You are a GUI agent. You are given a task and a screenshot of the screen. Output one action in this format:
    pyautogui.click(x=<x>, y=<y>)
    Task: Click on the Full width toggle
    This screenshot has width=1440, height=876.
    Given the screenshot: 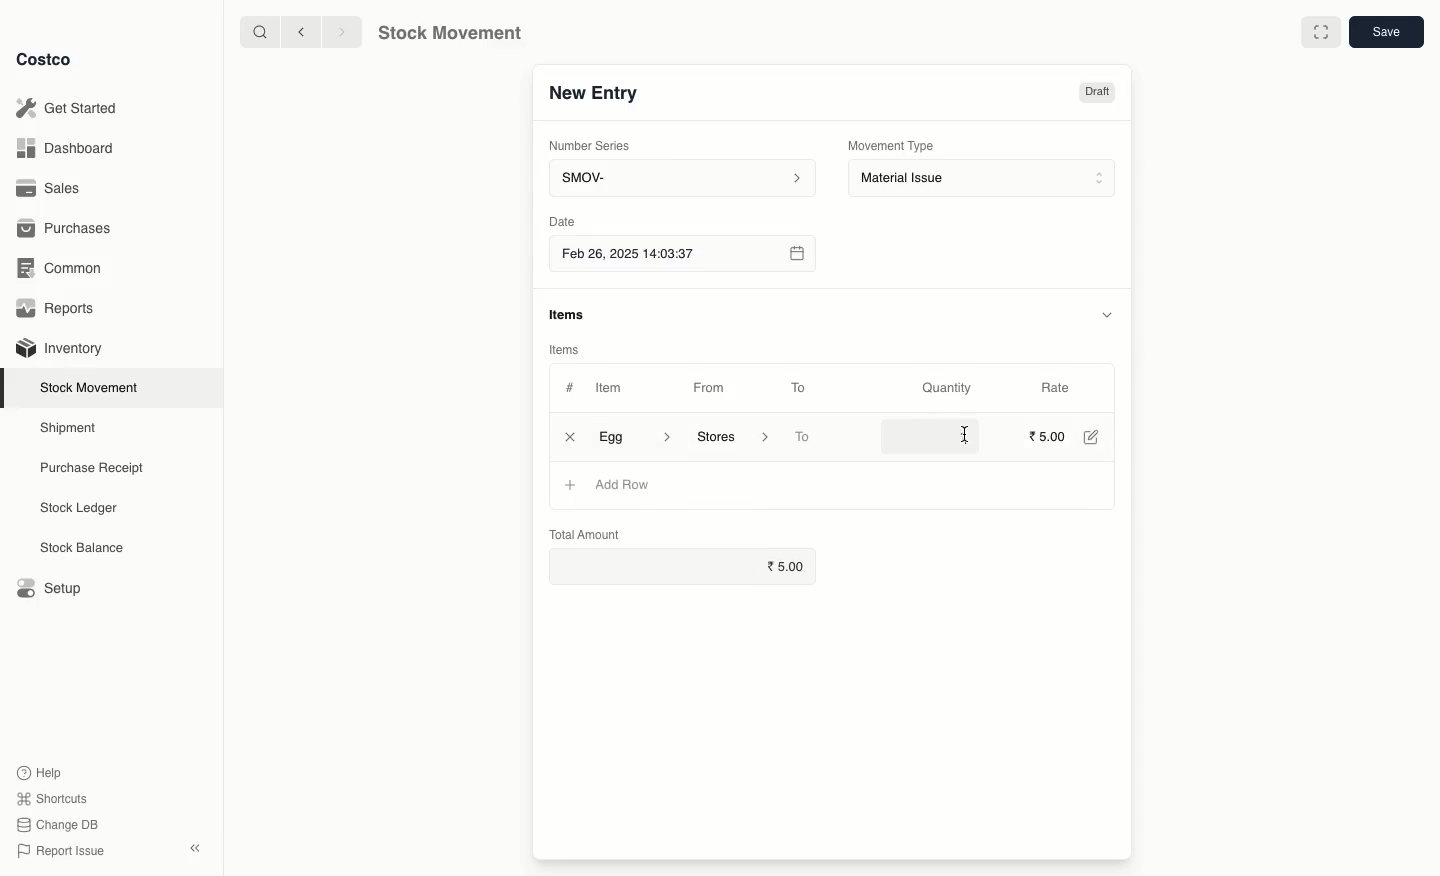 What is the action you would take?
    pyautogui.click(x=1322, y=32)
    